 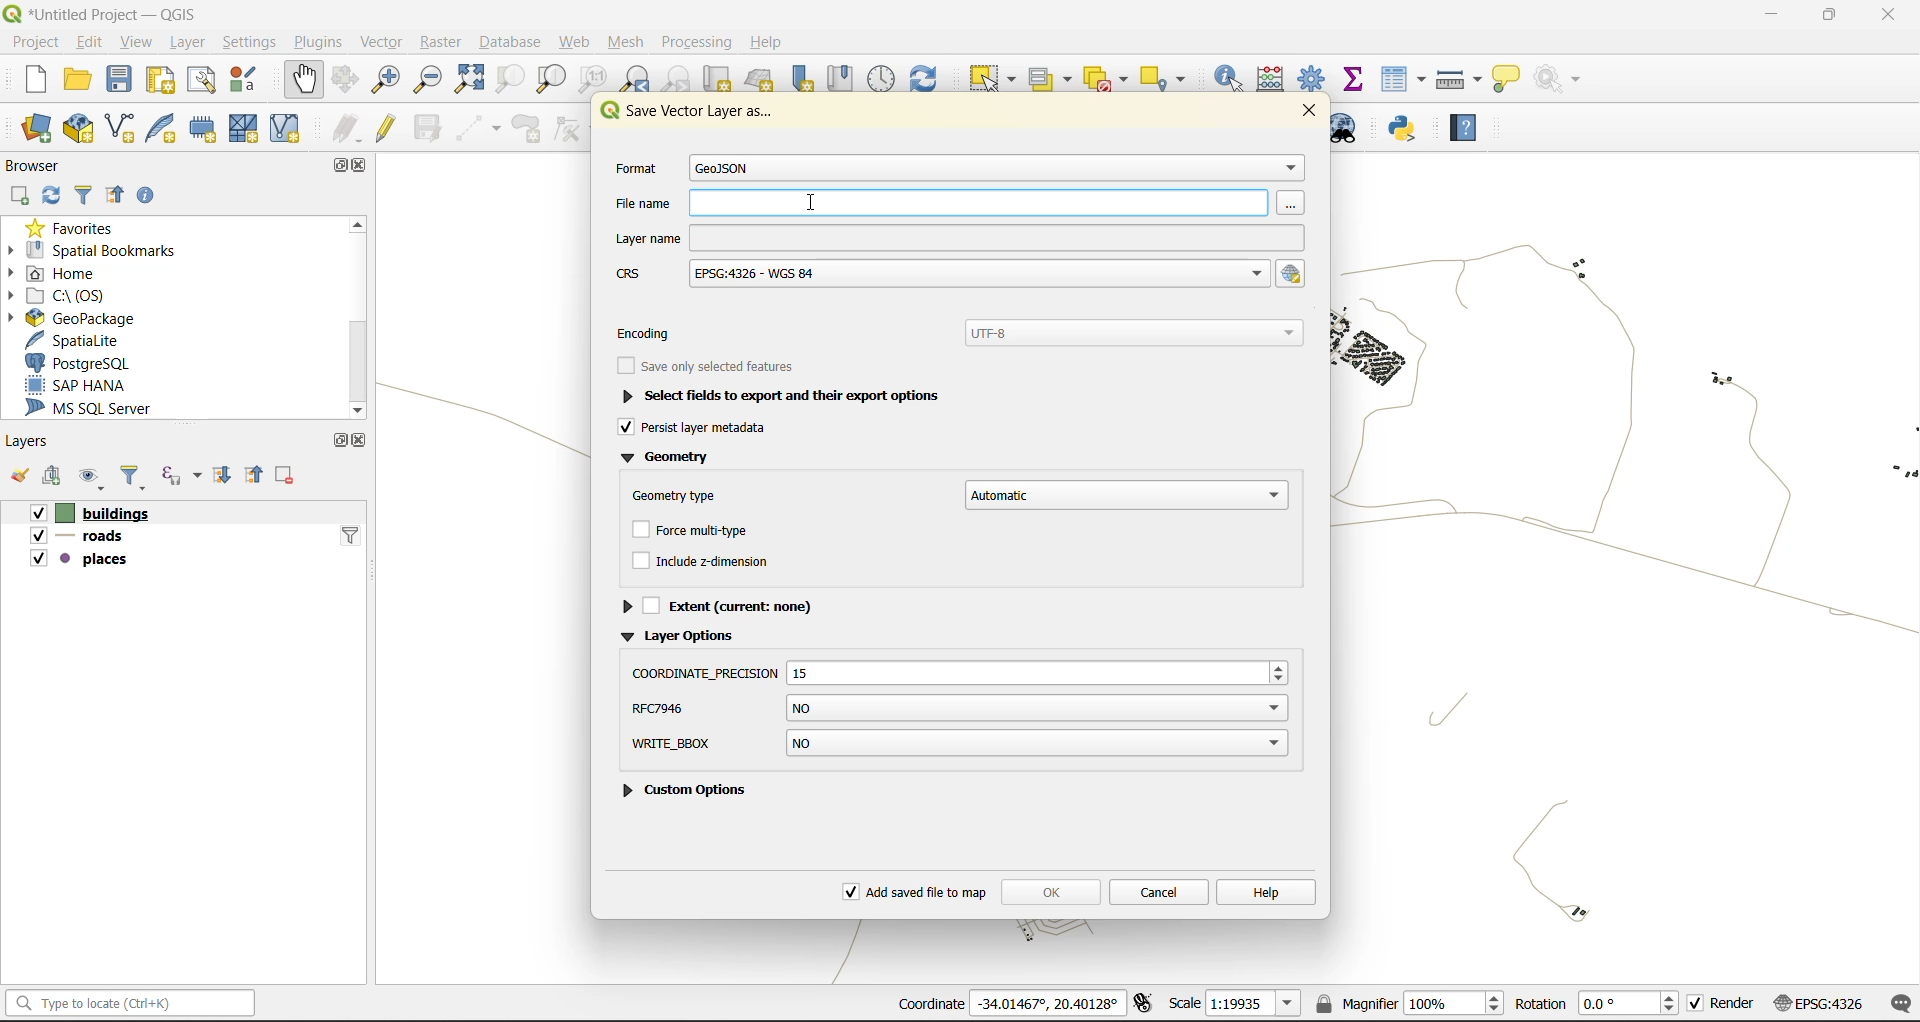 What do you see at coordinates (954, 169) in the screenshot?
I see `format` at bounding box center [954, 169].